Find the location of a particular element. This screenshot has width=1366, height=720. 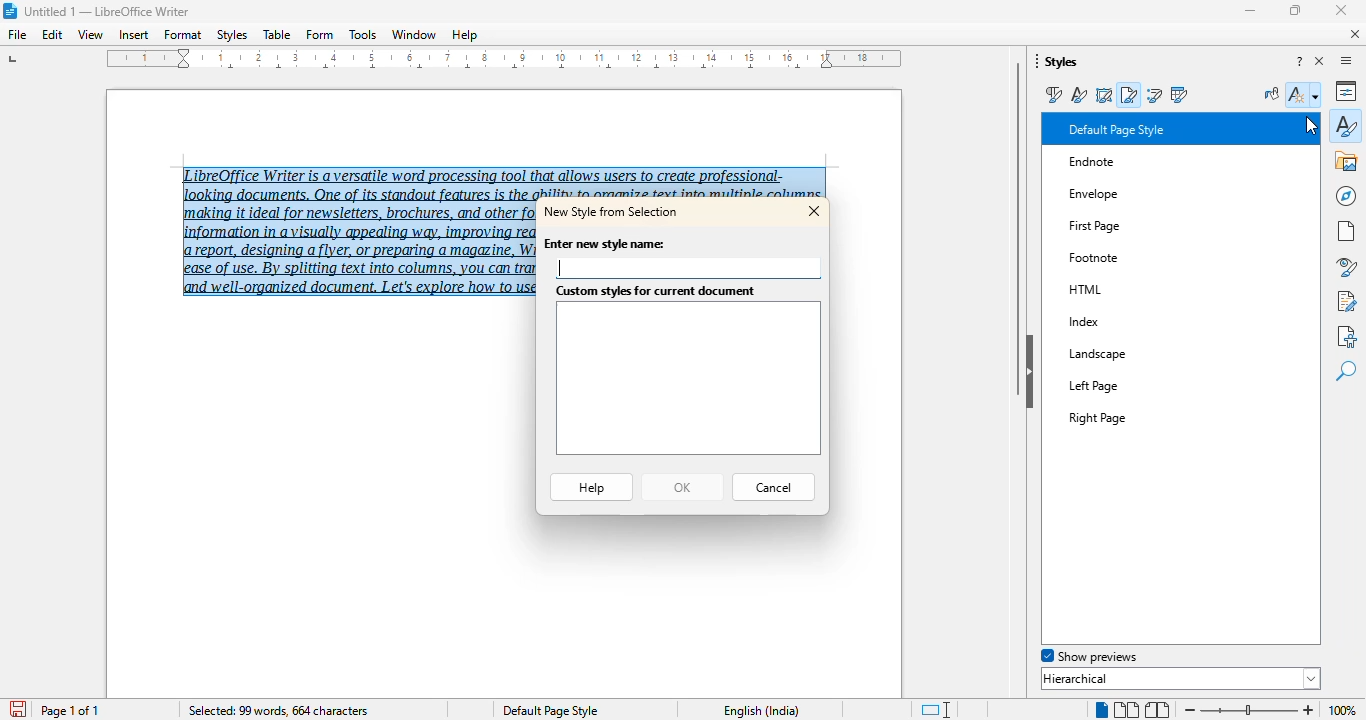

Index is located at coordinates (1135, 322).